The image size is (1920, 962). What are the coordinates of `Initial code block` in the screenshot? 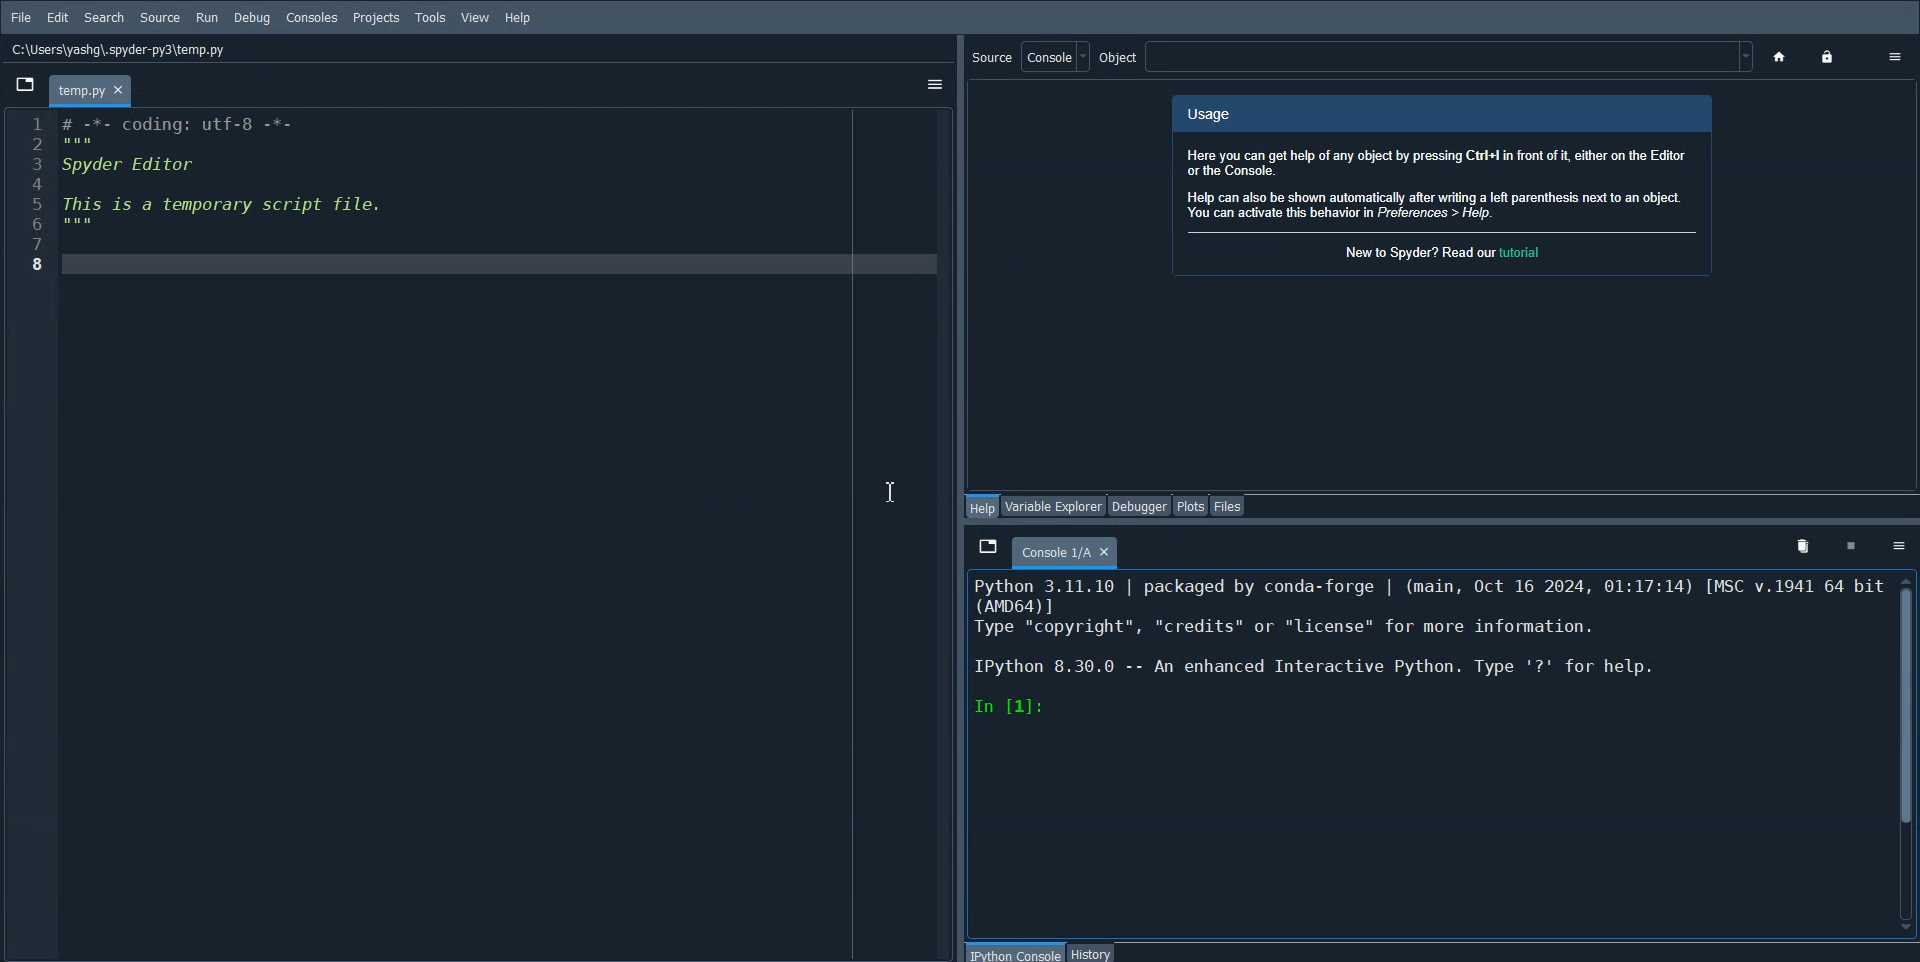 It's located at (225, 177).